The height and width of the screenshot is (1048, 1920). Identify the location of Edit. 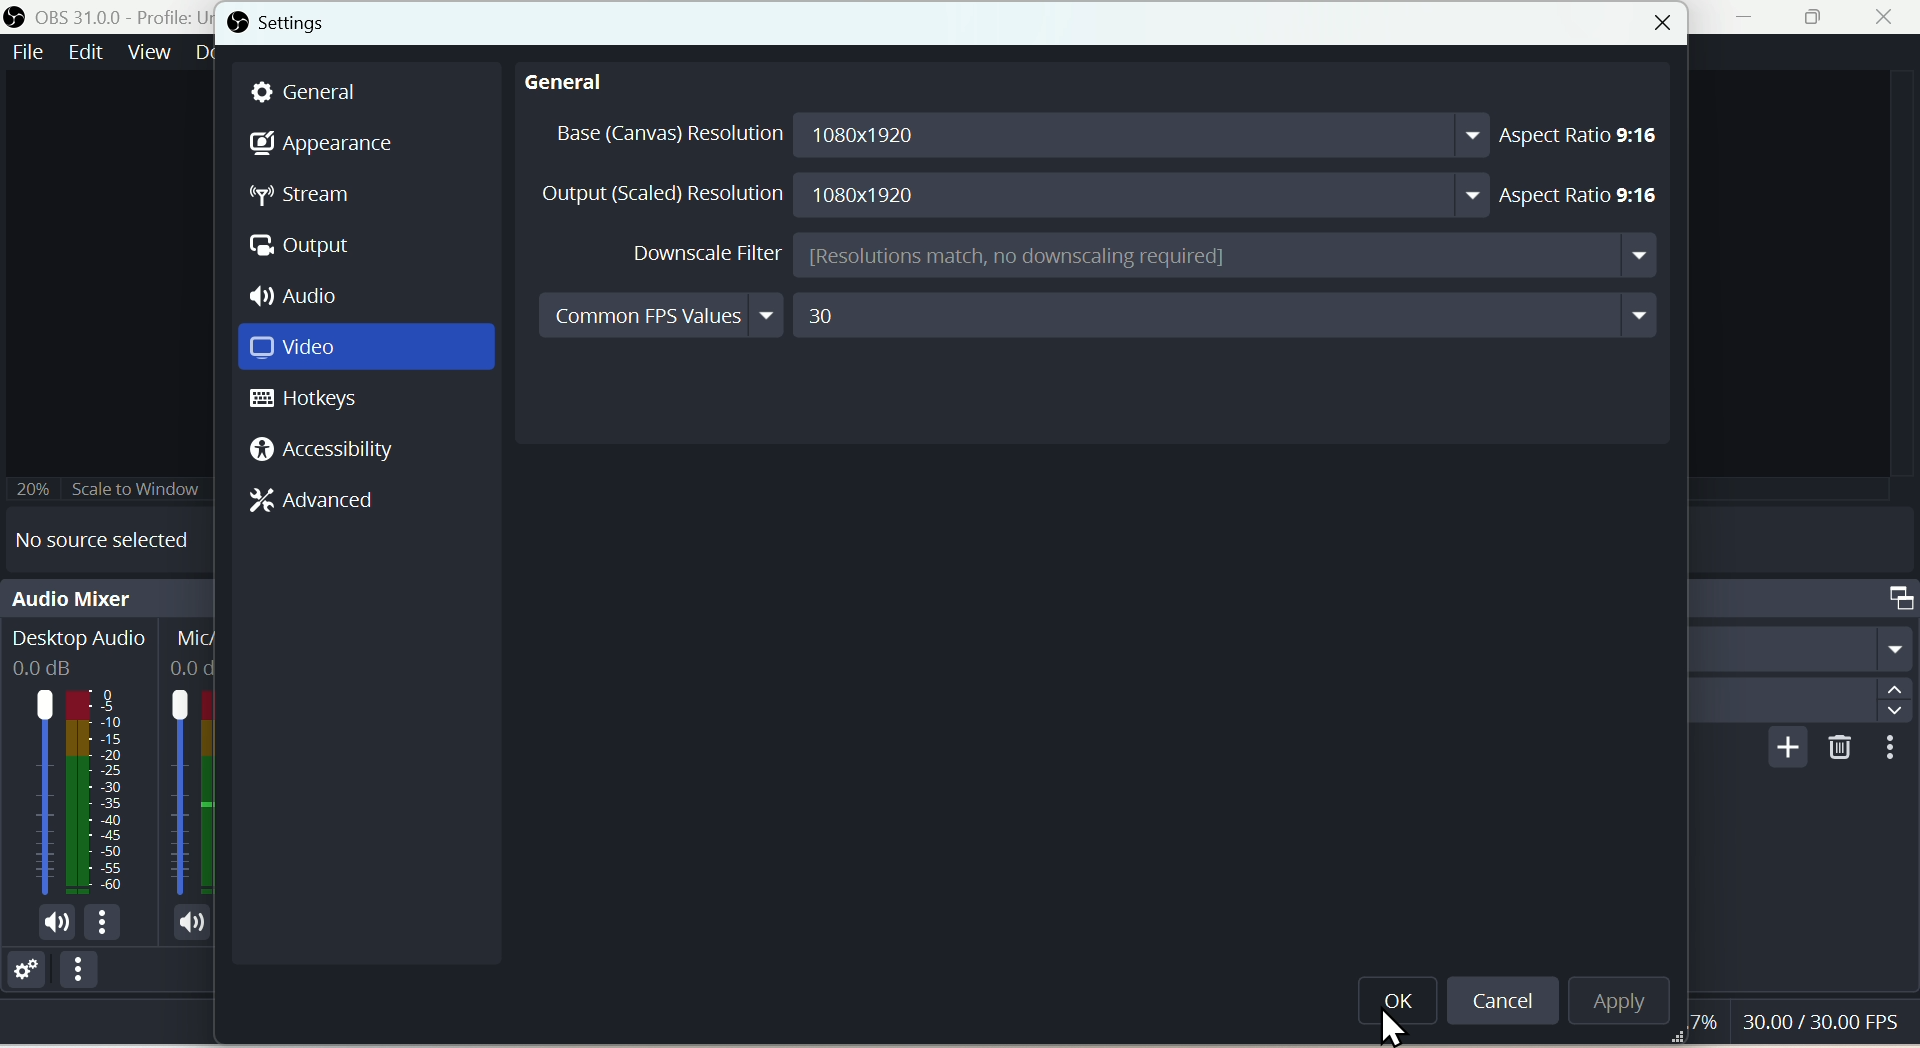
(85, 52).